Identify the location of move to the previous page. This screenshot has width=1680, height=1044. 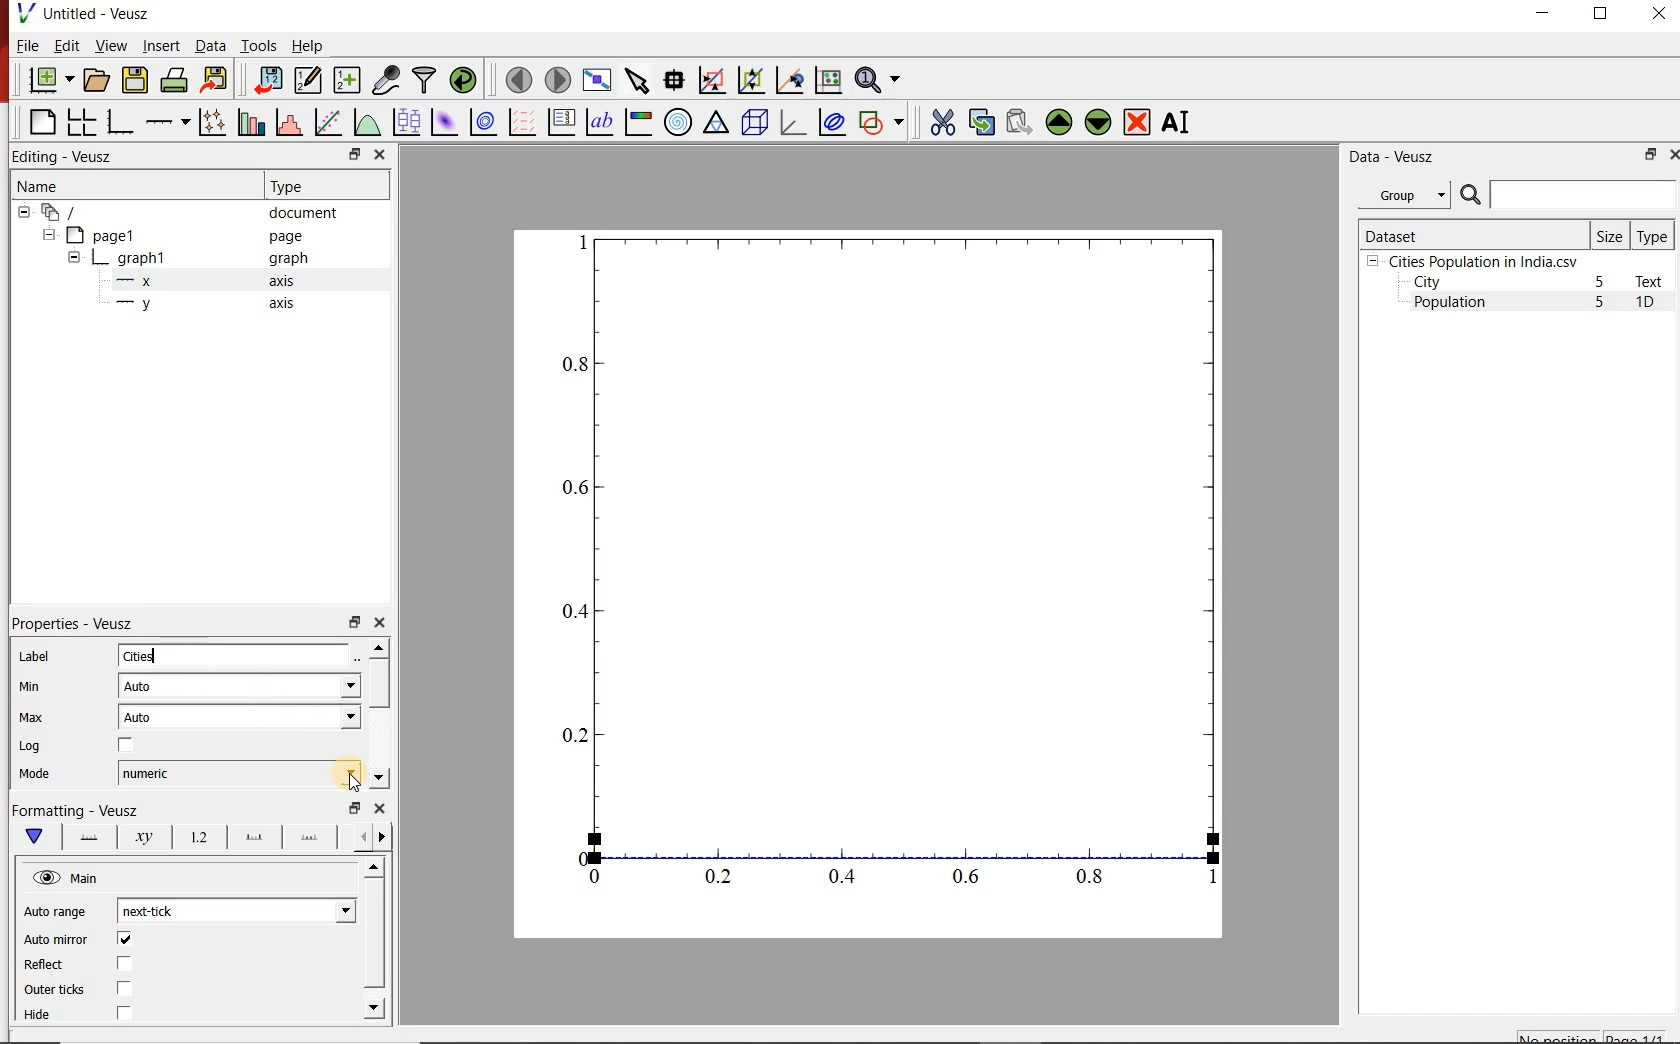
(516, 78).